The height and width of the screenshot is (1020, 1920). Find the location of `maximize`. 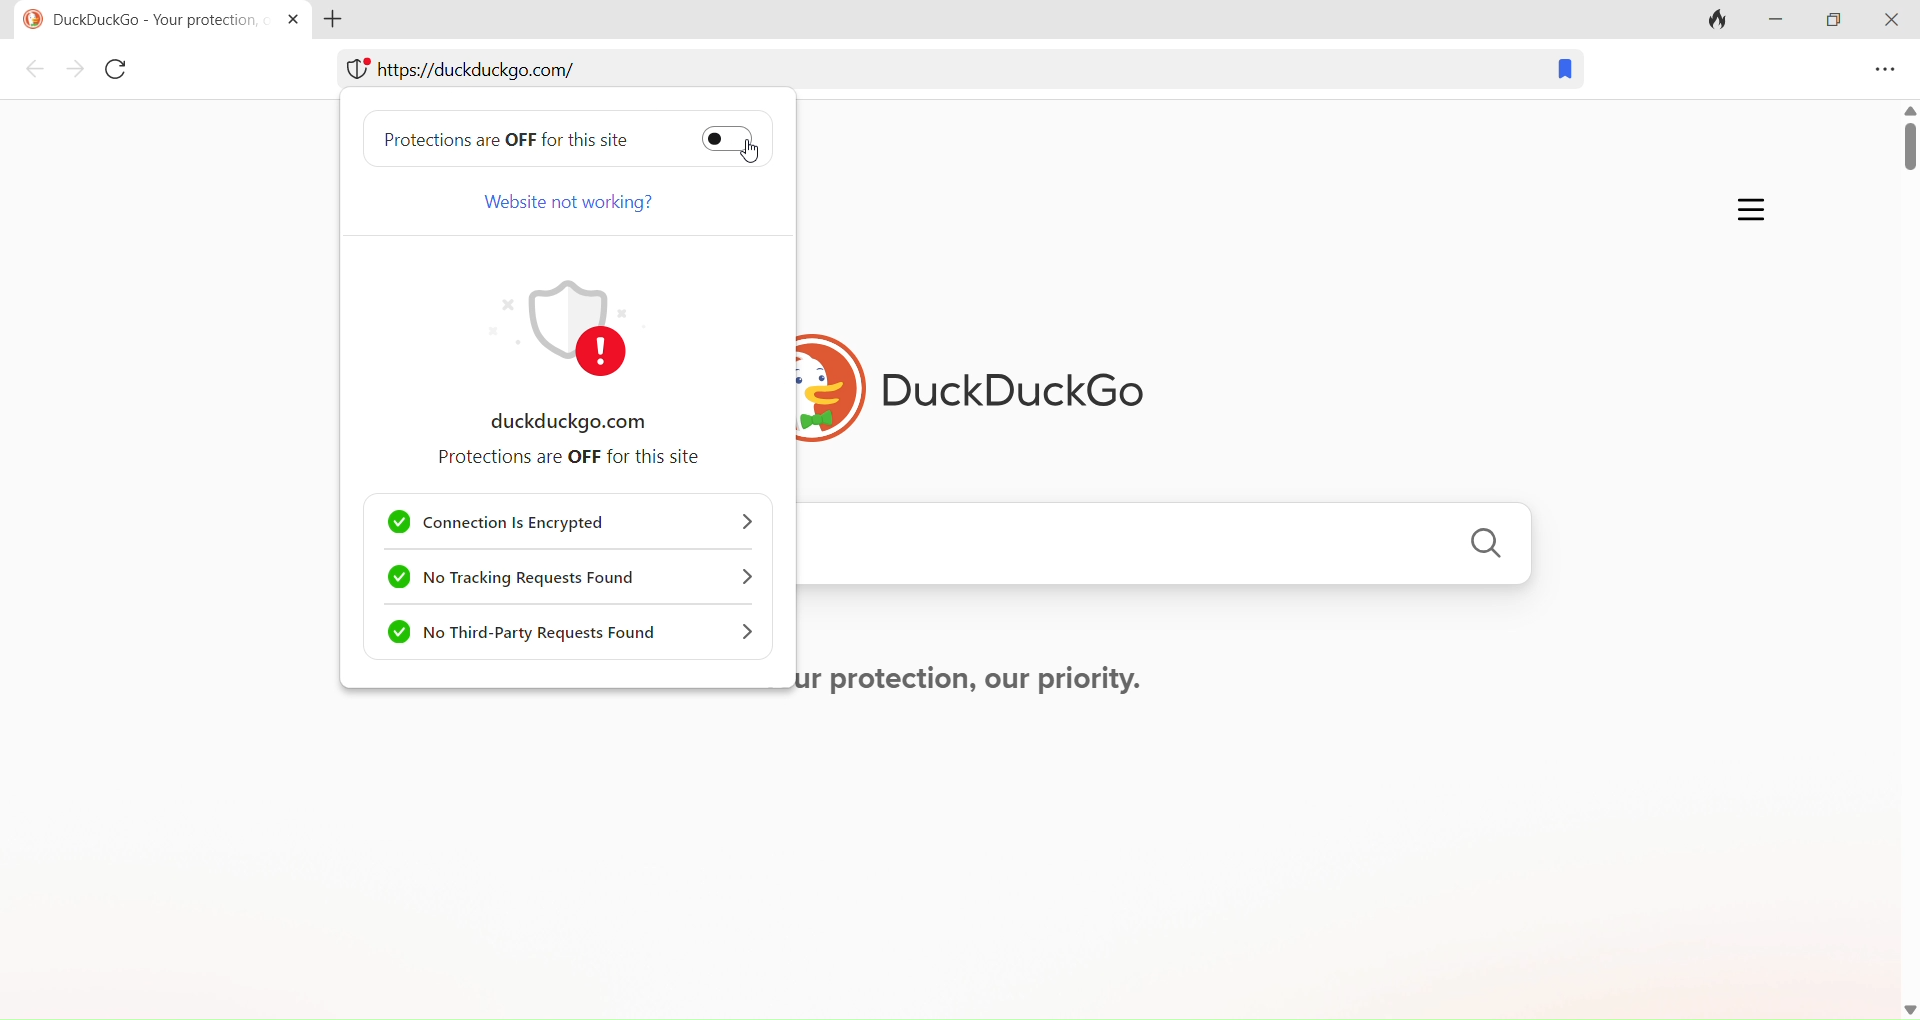

maximize is located at coordinates (1834, 24).